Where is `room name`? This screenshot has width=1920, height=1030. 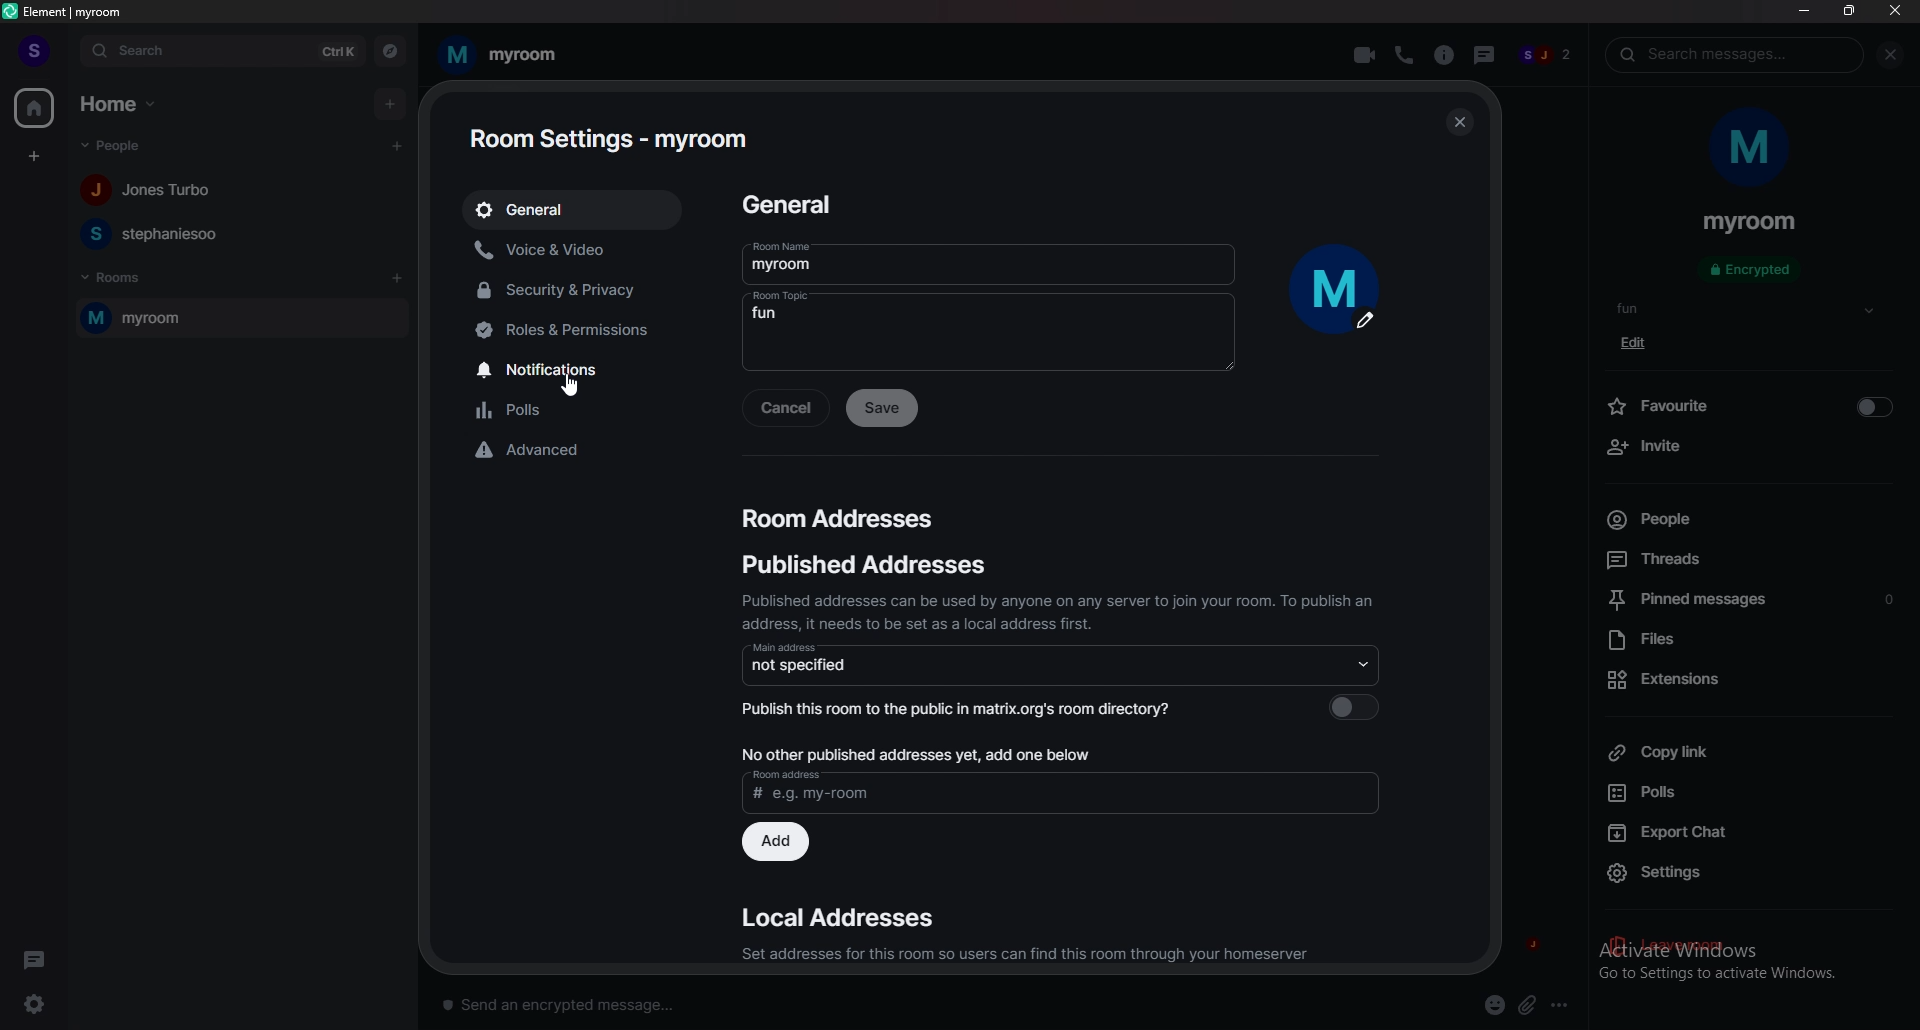
room name is located at coordinates (1750, 223).